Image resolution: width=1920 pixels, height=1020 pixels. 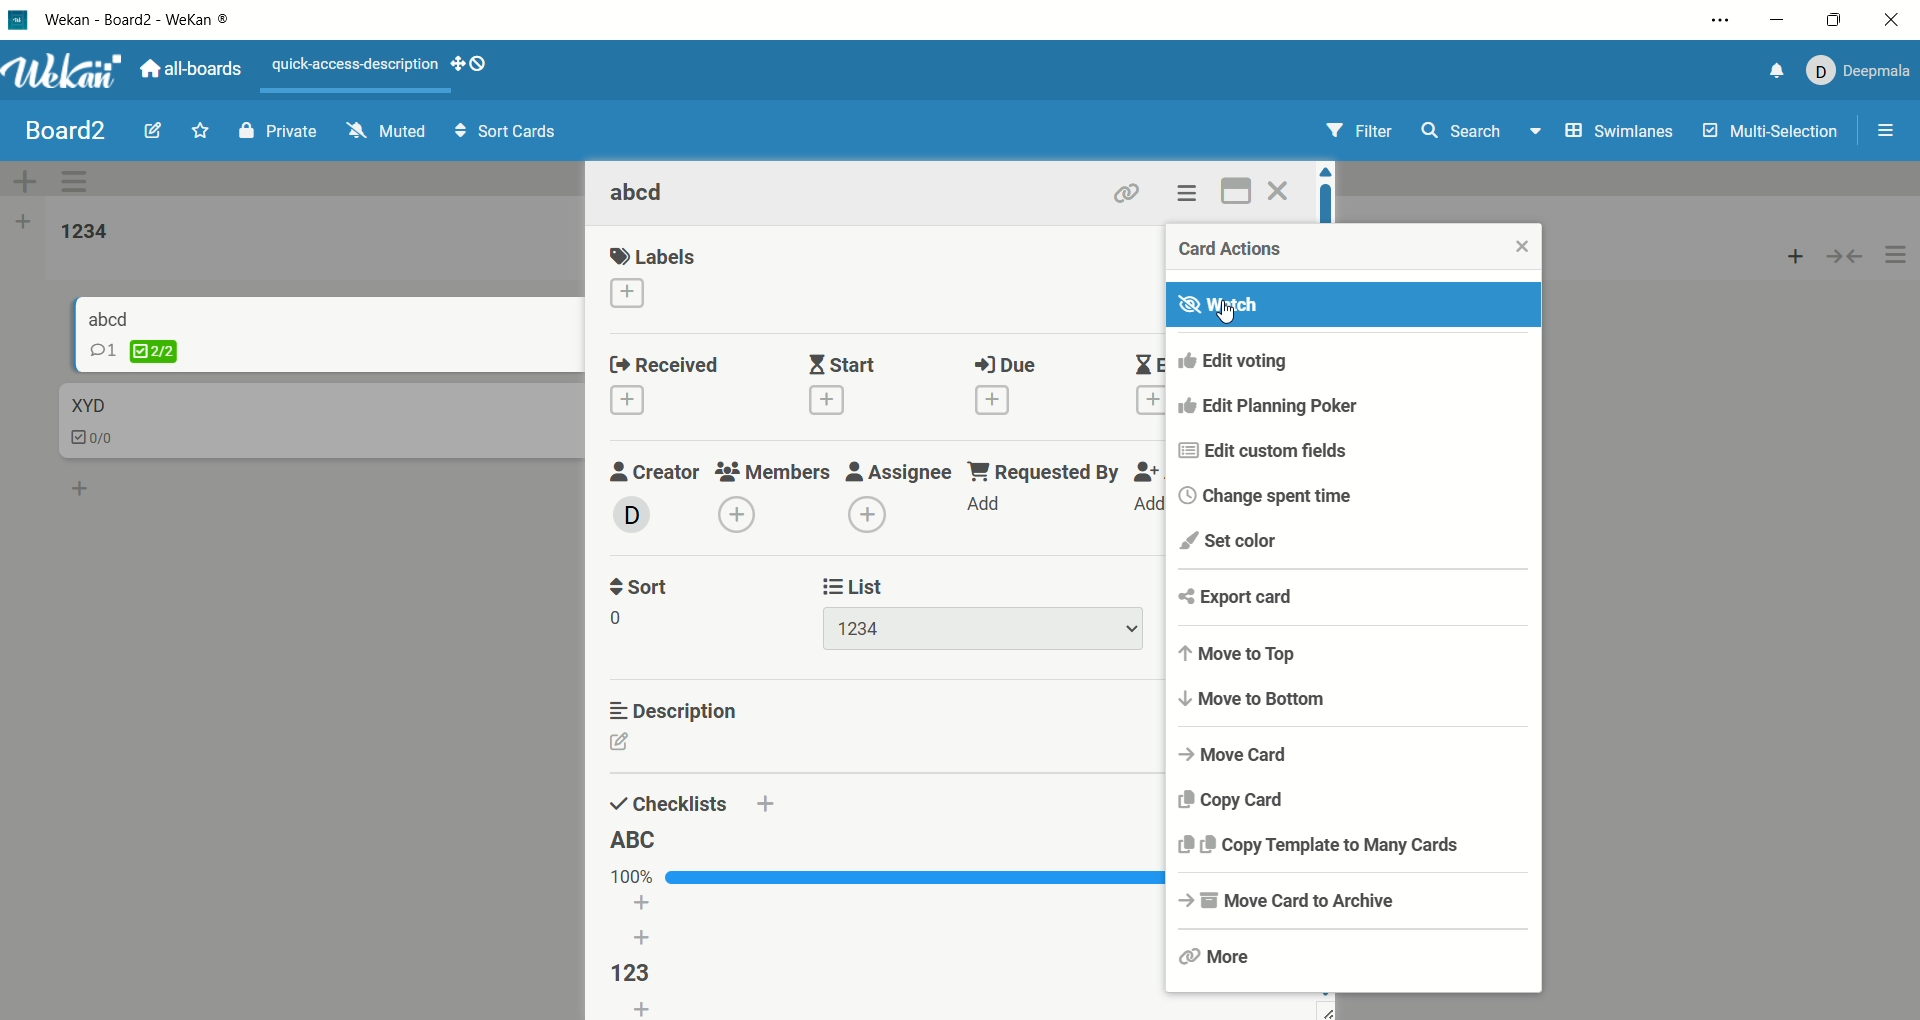 What do you see at coordinates (635, 975) in the screenshot?
I see `checklist` at bounding box center [635, 975].